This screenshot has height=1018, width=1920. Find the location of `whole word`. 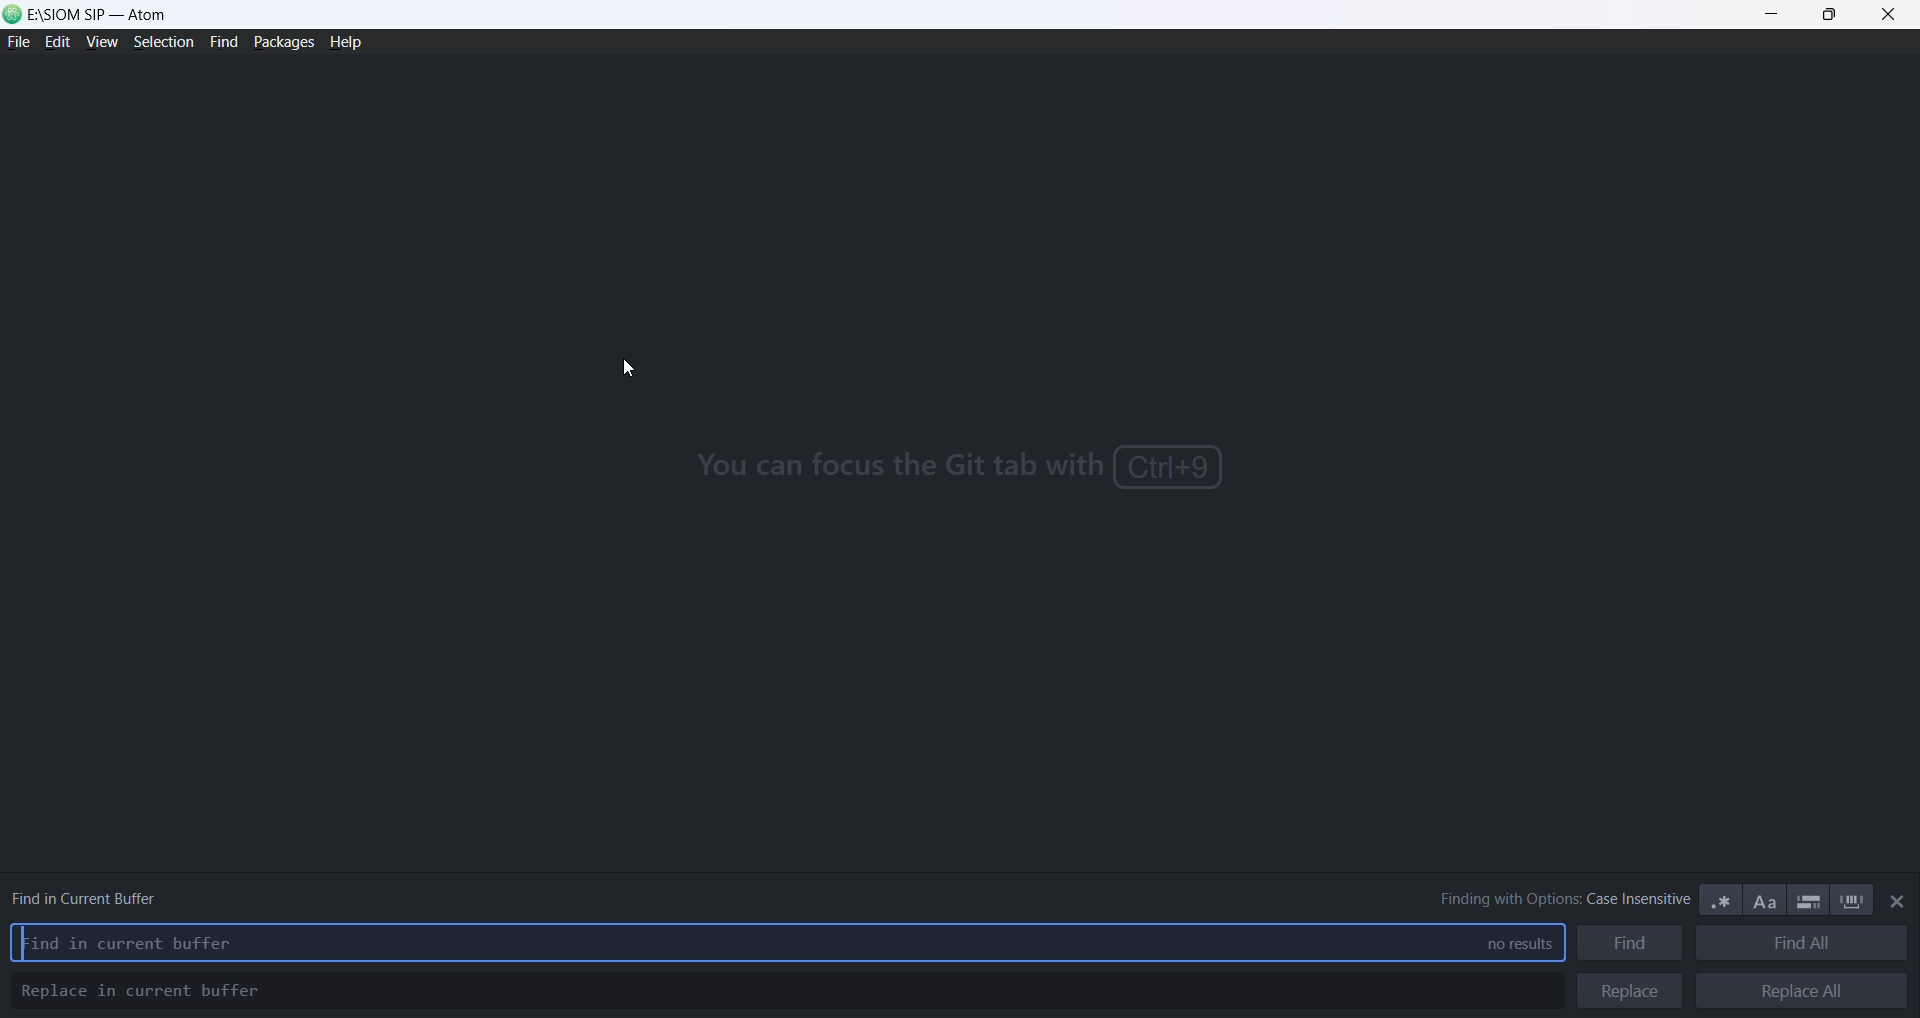

whole word is located at coordinates (1854, 901).